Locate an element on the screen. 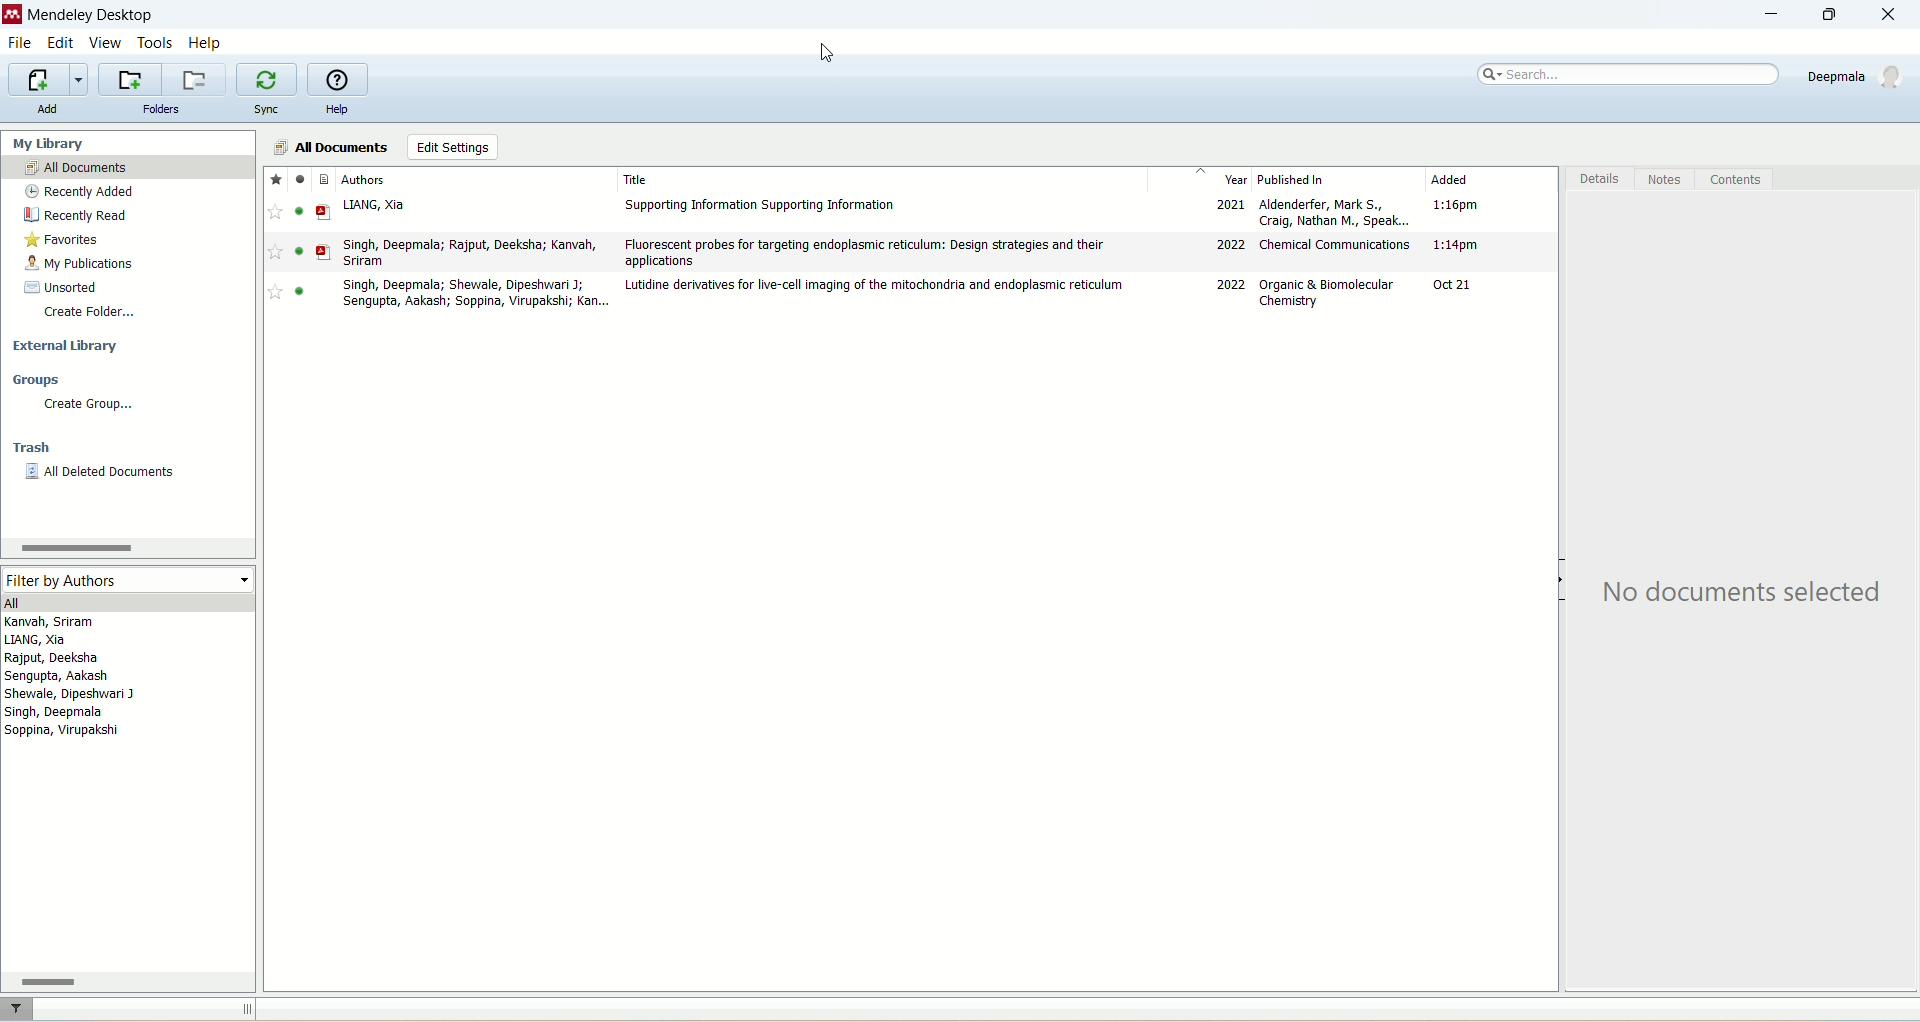  Singh, Deepmala is located at coordinates (58, 710).